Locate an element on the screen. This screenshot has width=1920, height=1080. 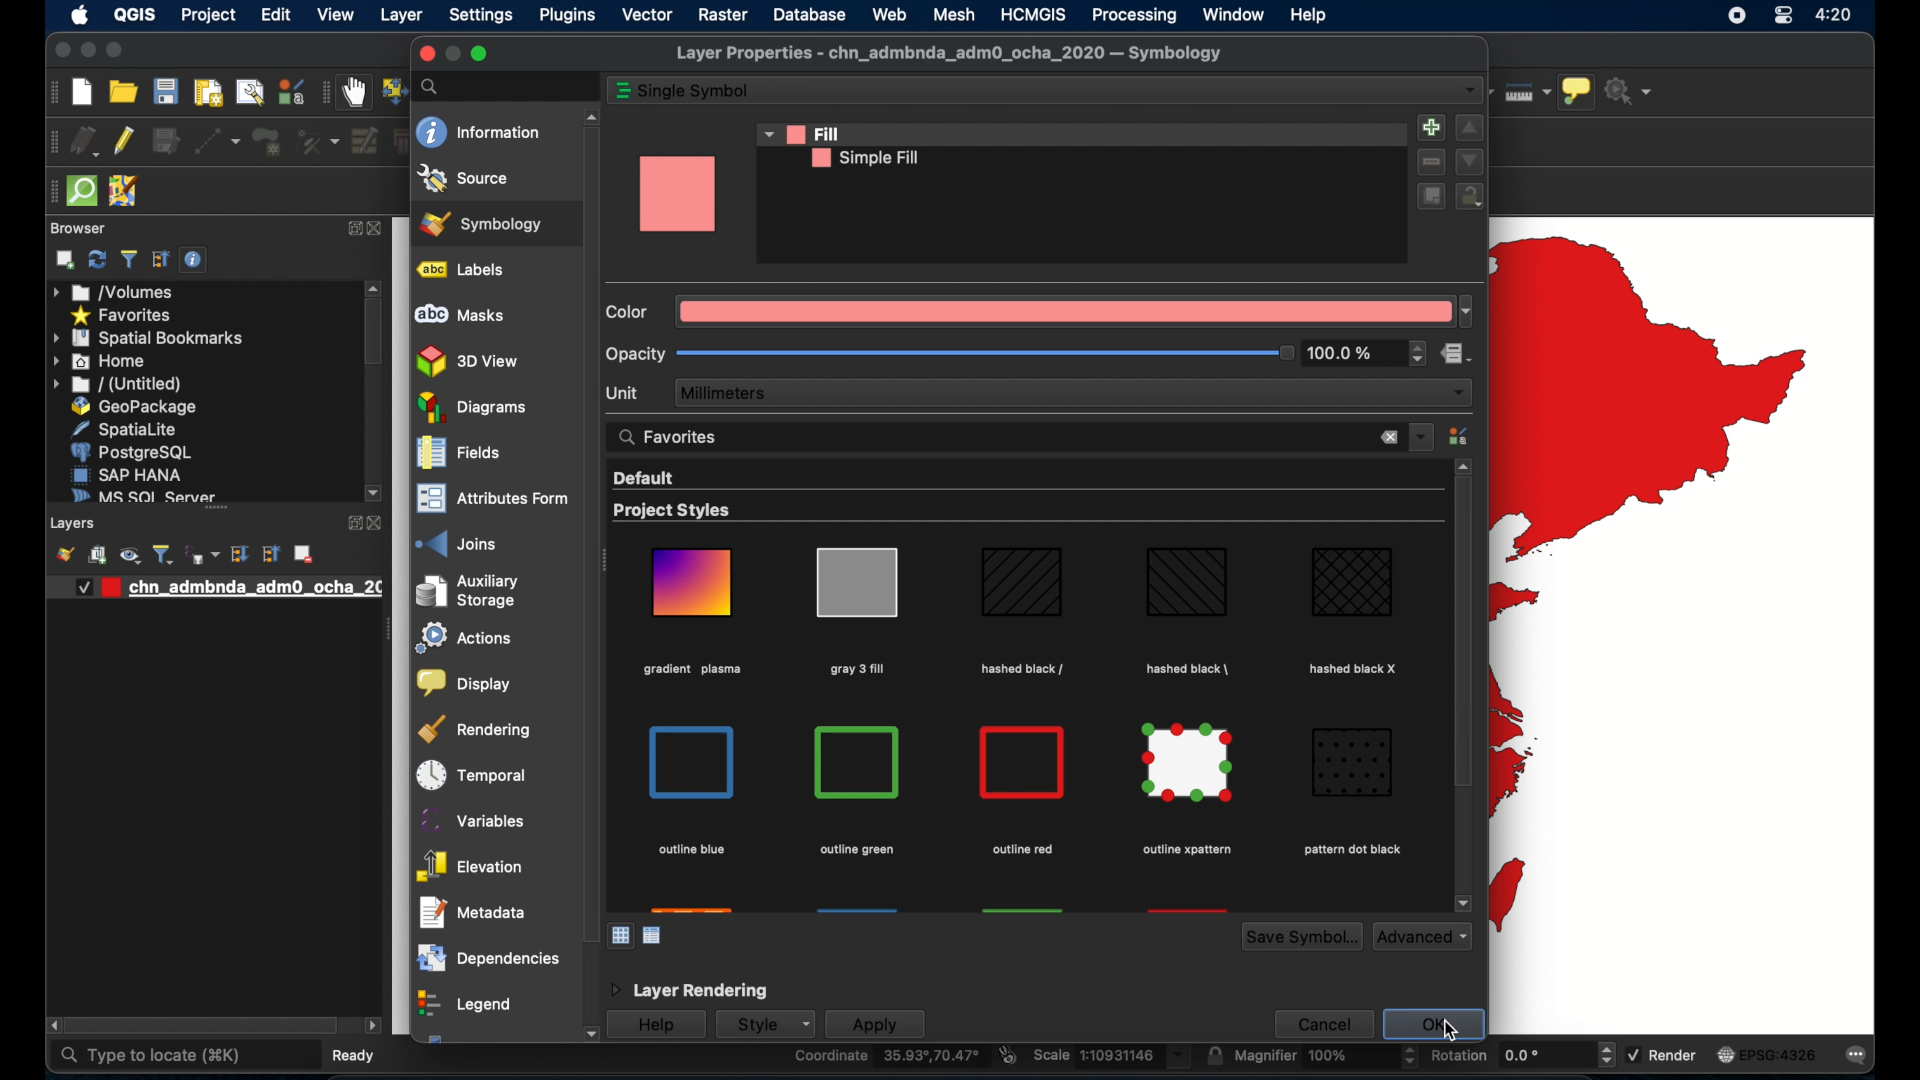
layer 1 is located at coordinates (223, 588).